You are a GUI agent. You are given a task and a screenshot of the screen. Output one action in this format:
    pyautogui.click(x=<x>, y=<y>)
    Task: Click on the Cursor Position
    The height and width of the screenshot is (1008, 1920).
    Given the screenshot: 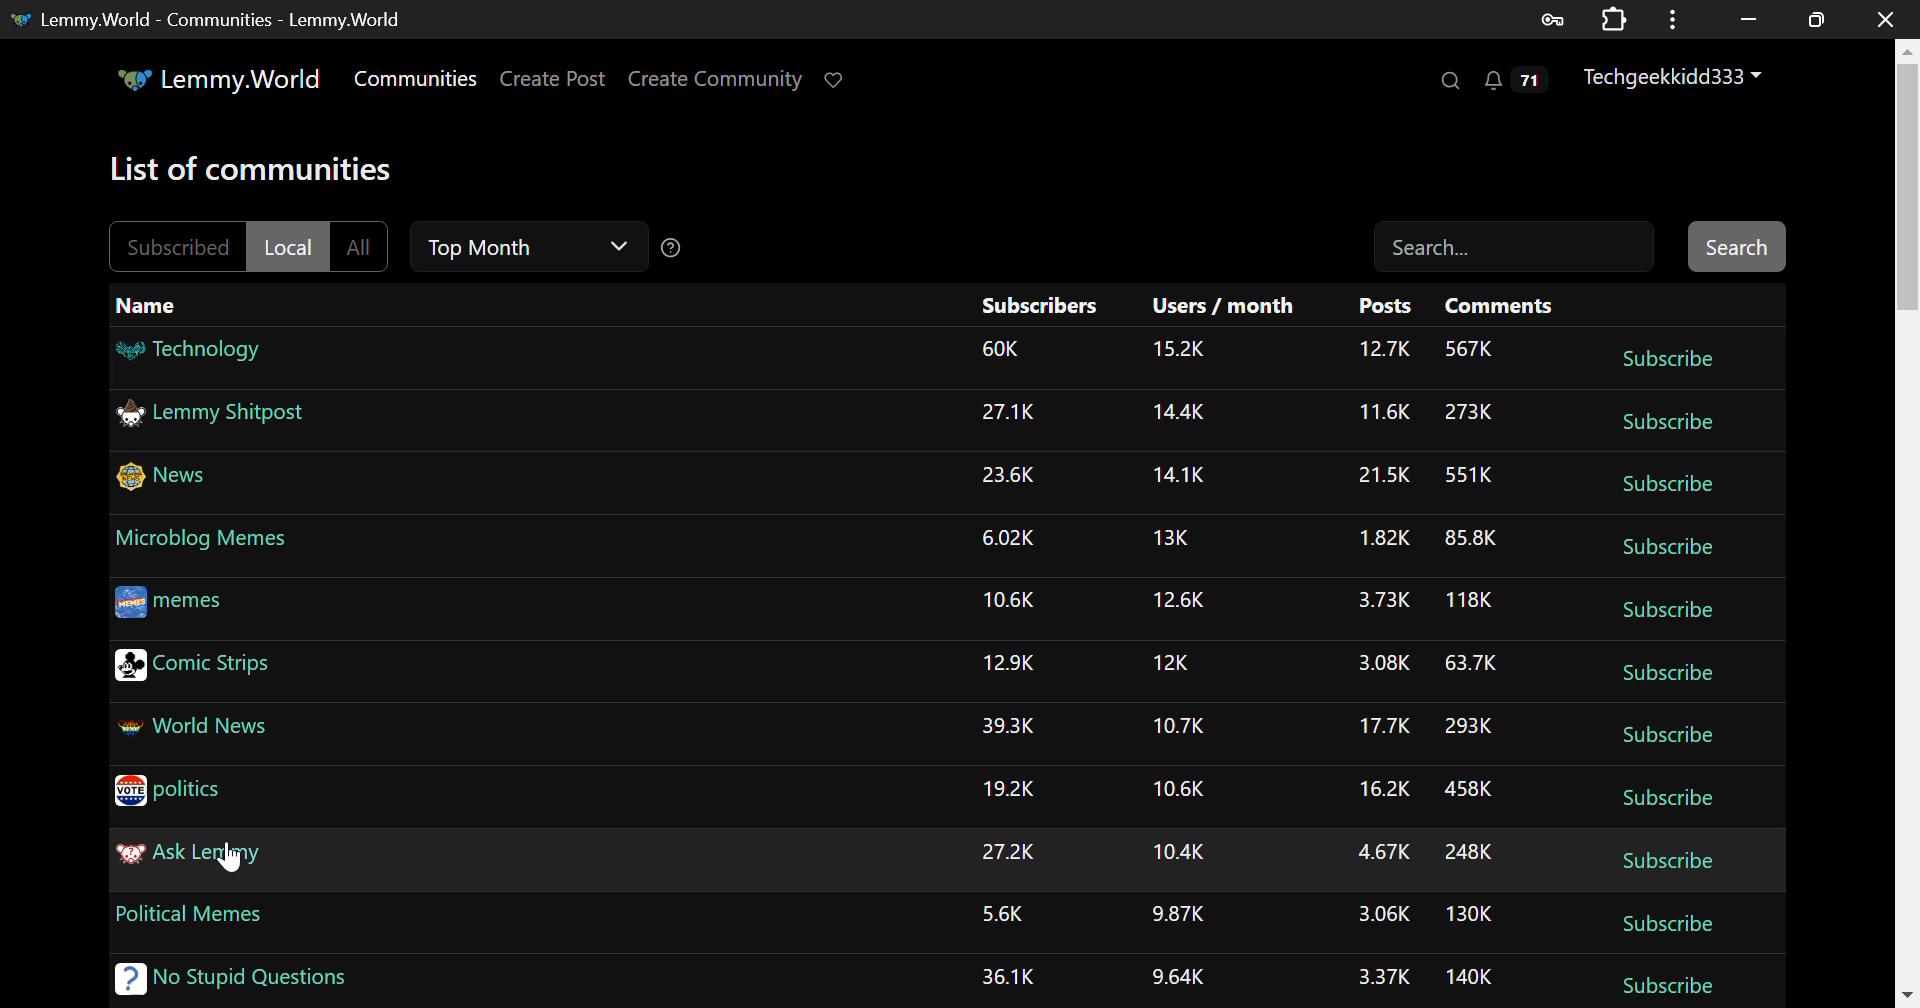 What is the action you would take?
    pyautogui.click(x=233, y=857)
    